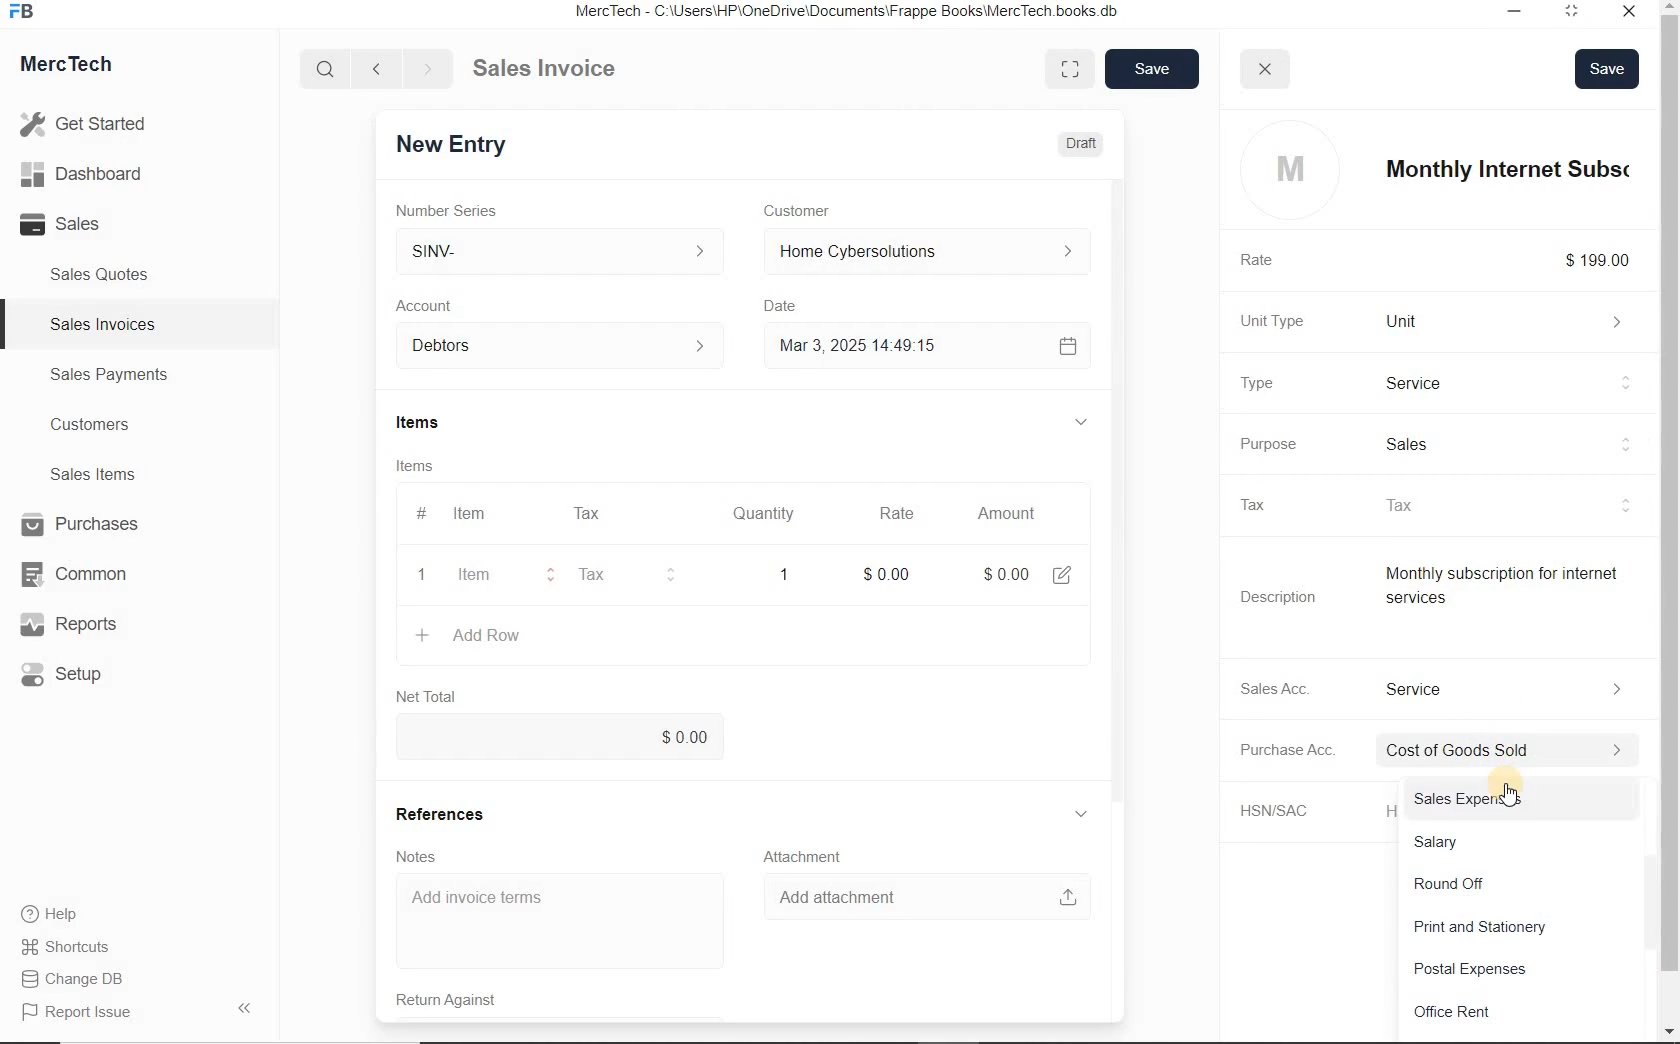 Image resolution: width=1680 pixels, height=1044 pixels. Describe the element at coordinates (243, 1007) in the screenshot. I see `Hide Sidebar` at that location.